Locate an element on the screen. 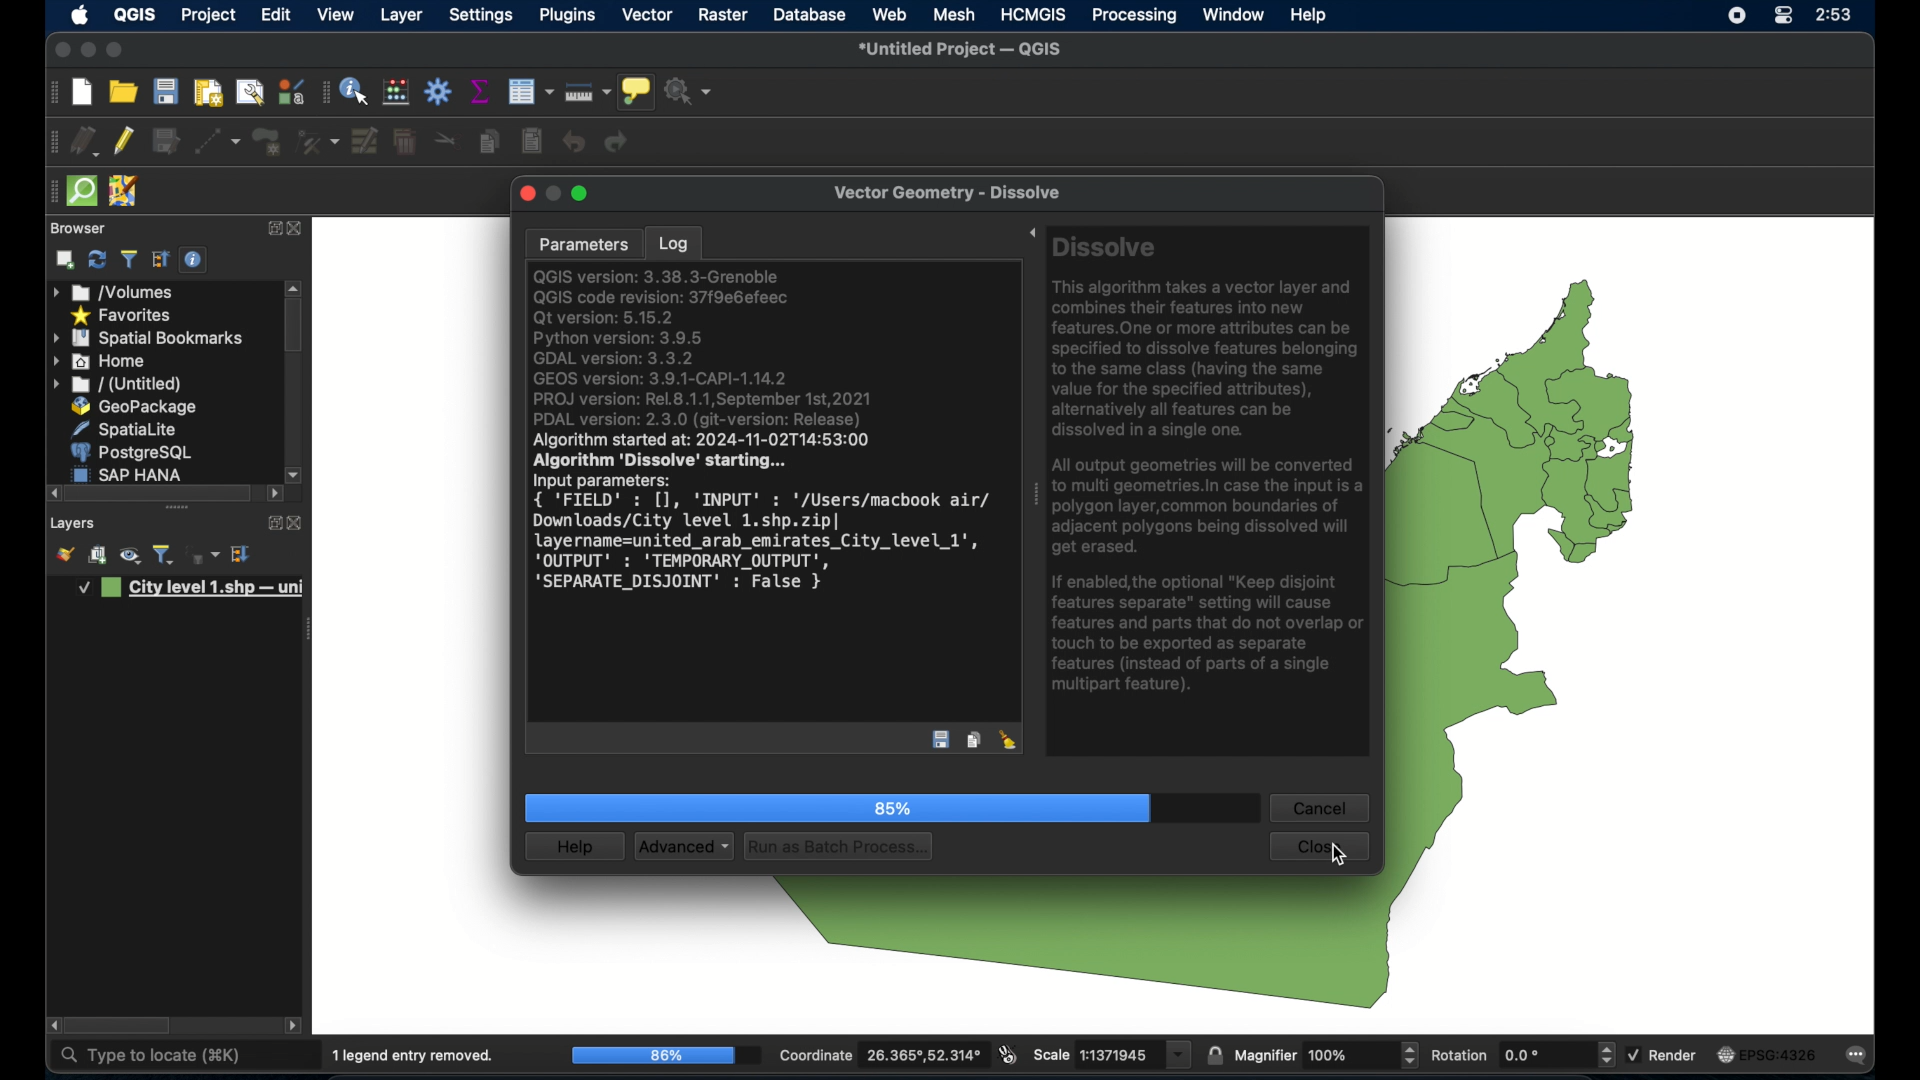  web is located at coordinates (889, 14).